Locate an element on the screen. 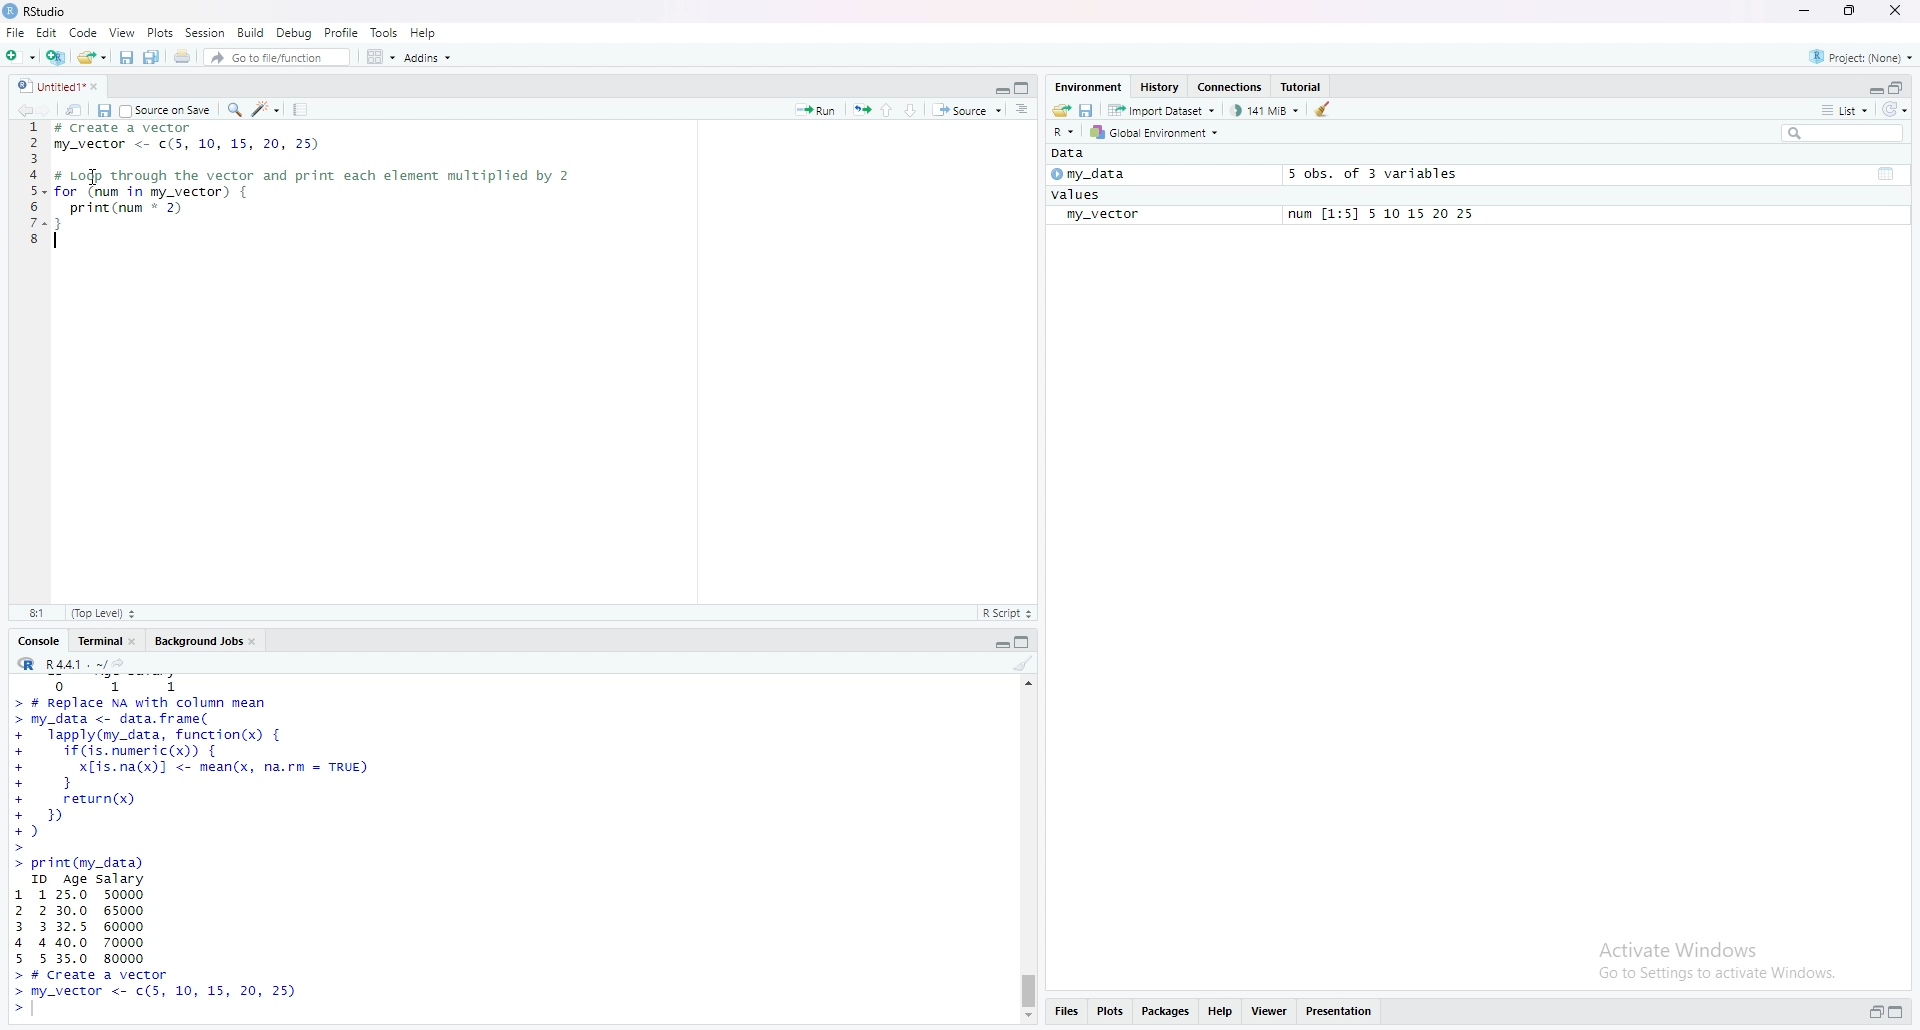  minimize is located at coordinates (1803, 11).